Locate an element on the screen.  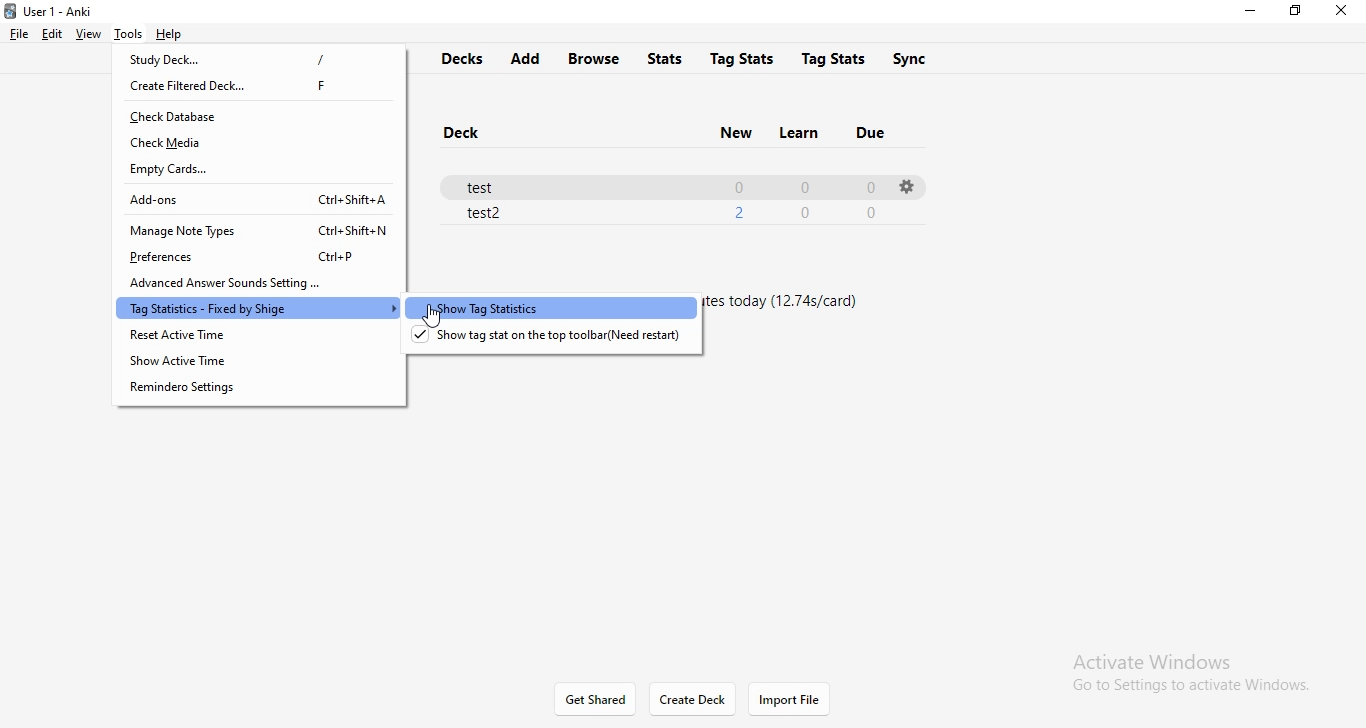
get started is located at coordinates (595, 700).